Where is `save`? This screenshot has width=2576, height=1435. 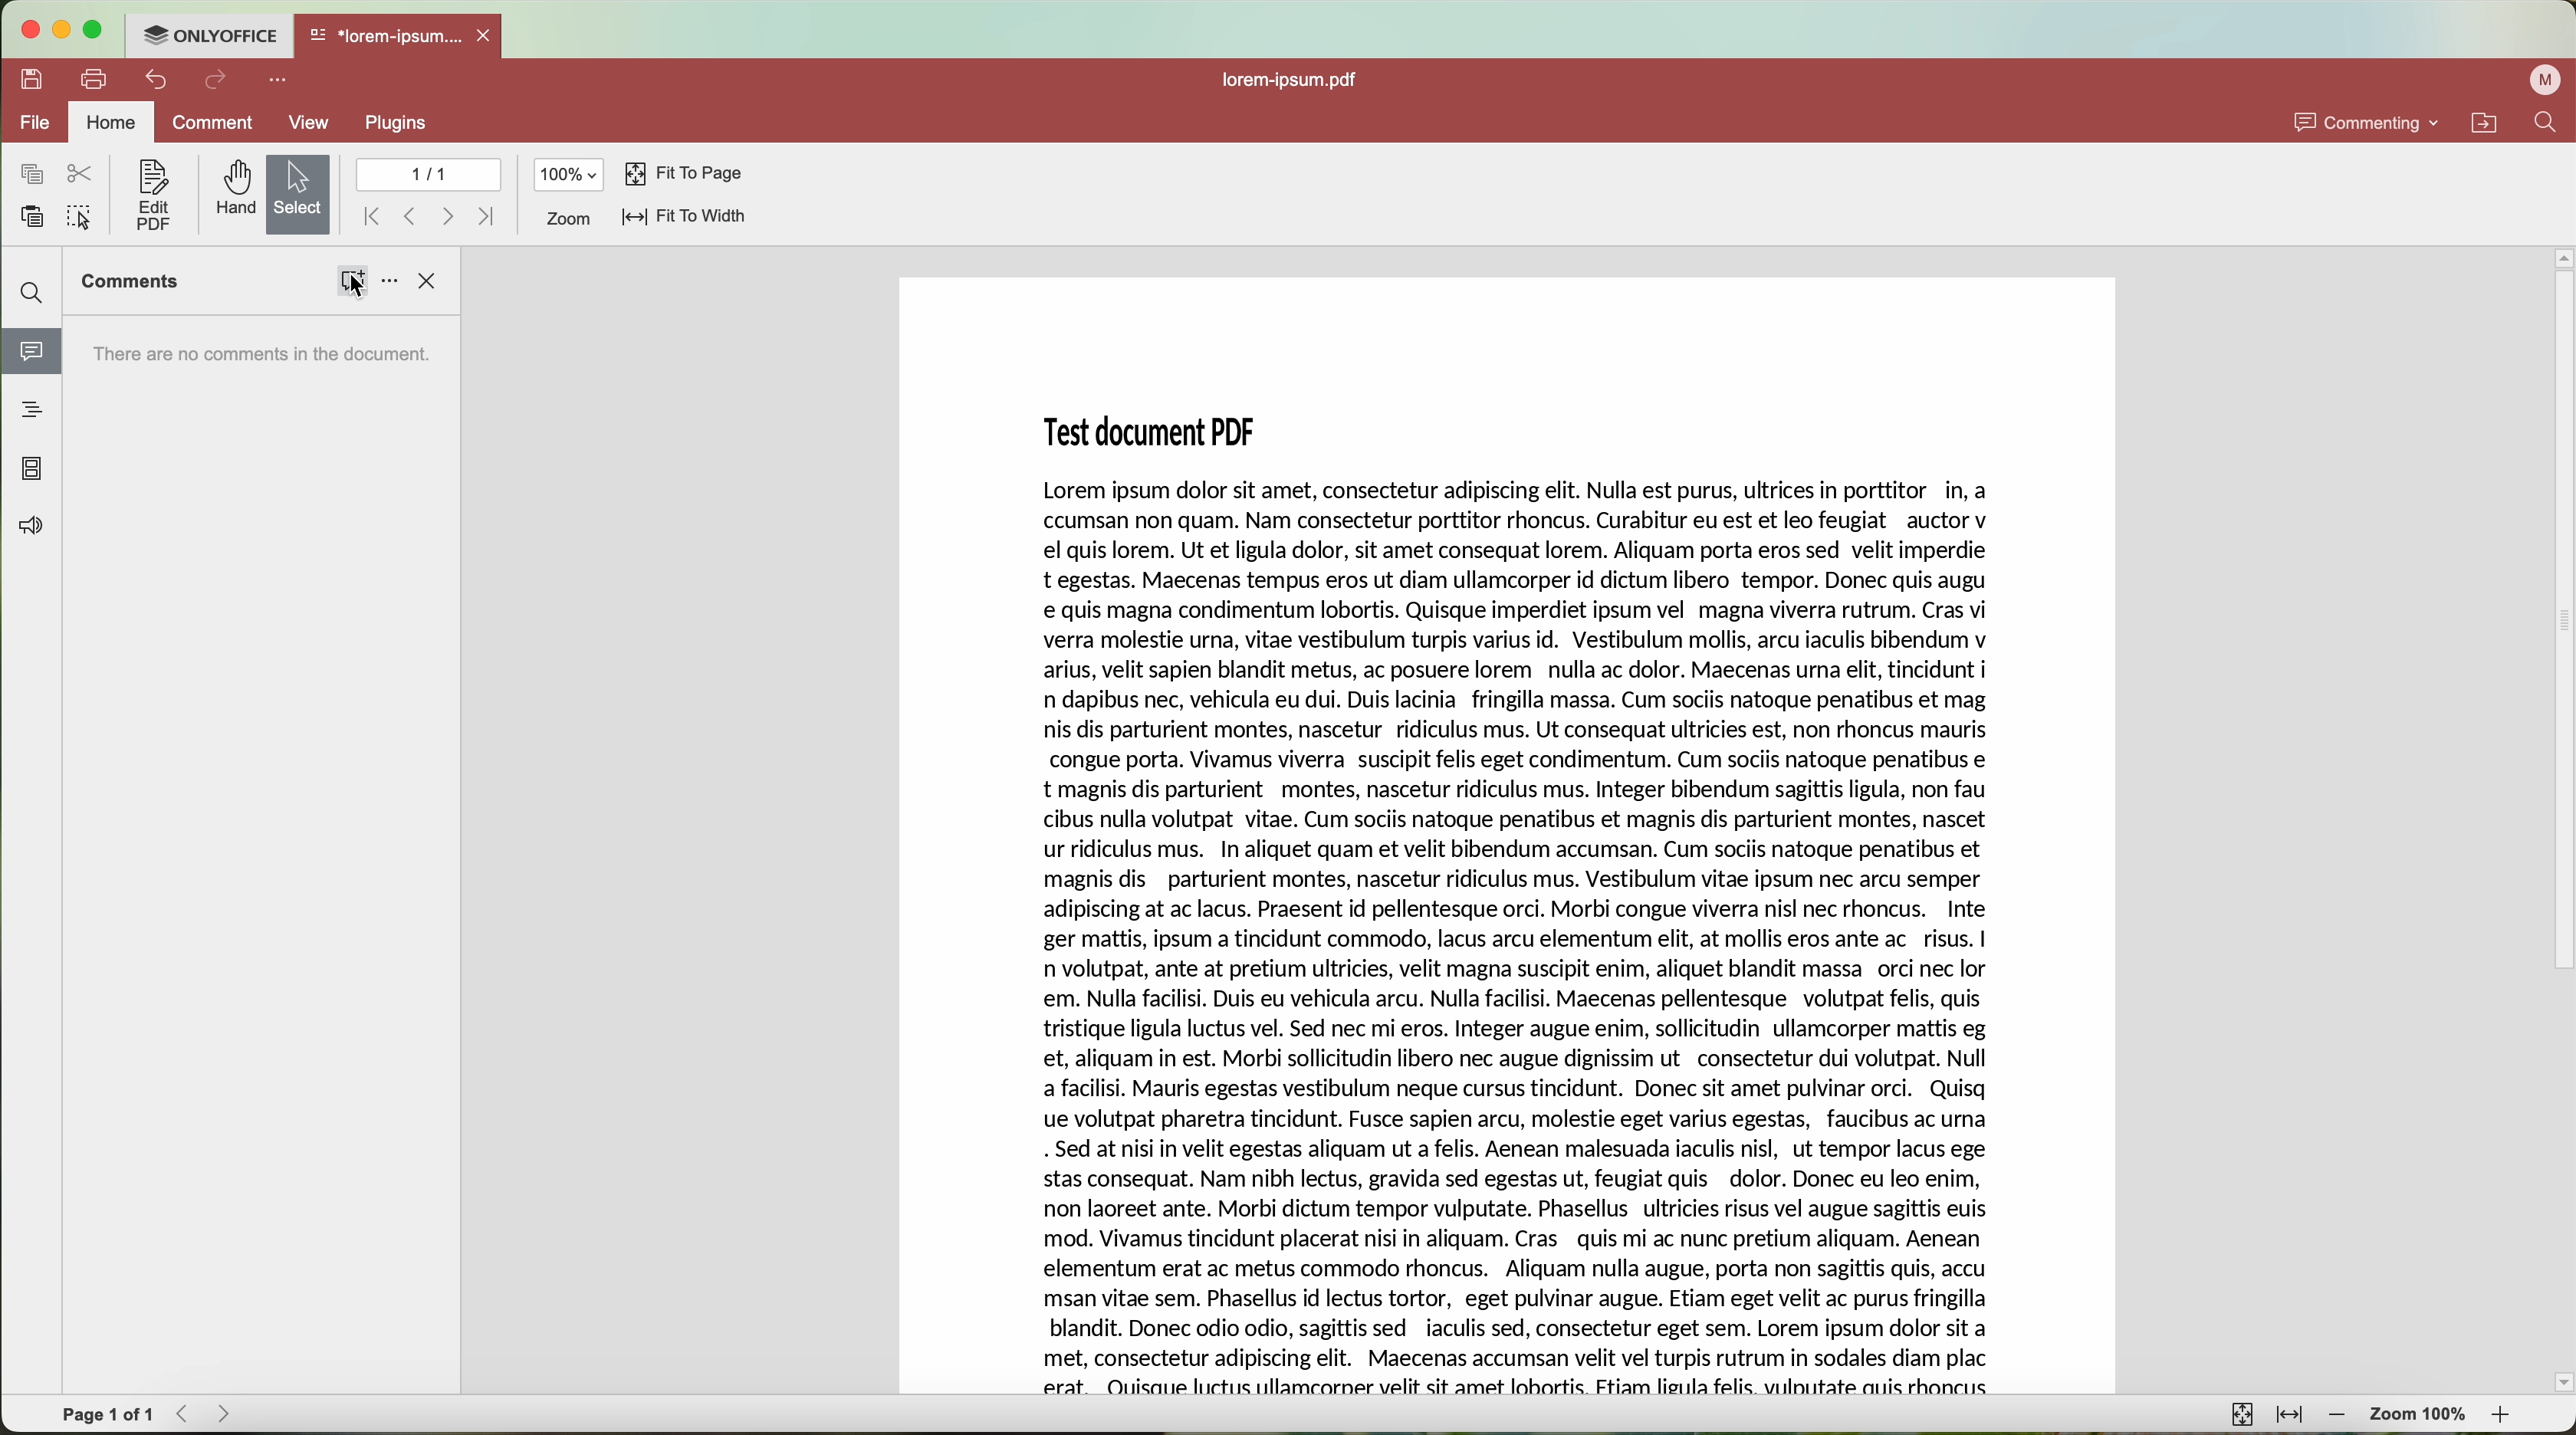 save is located at coordinates (27, 78).